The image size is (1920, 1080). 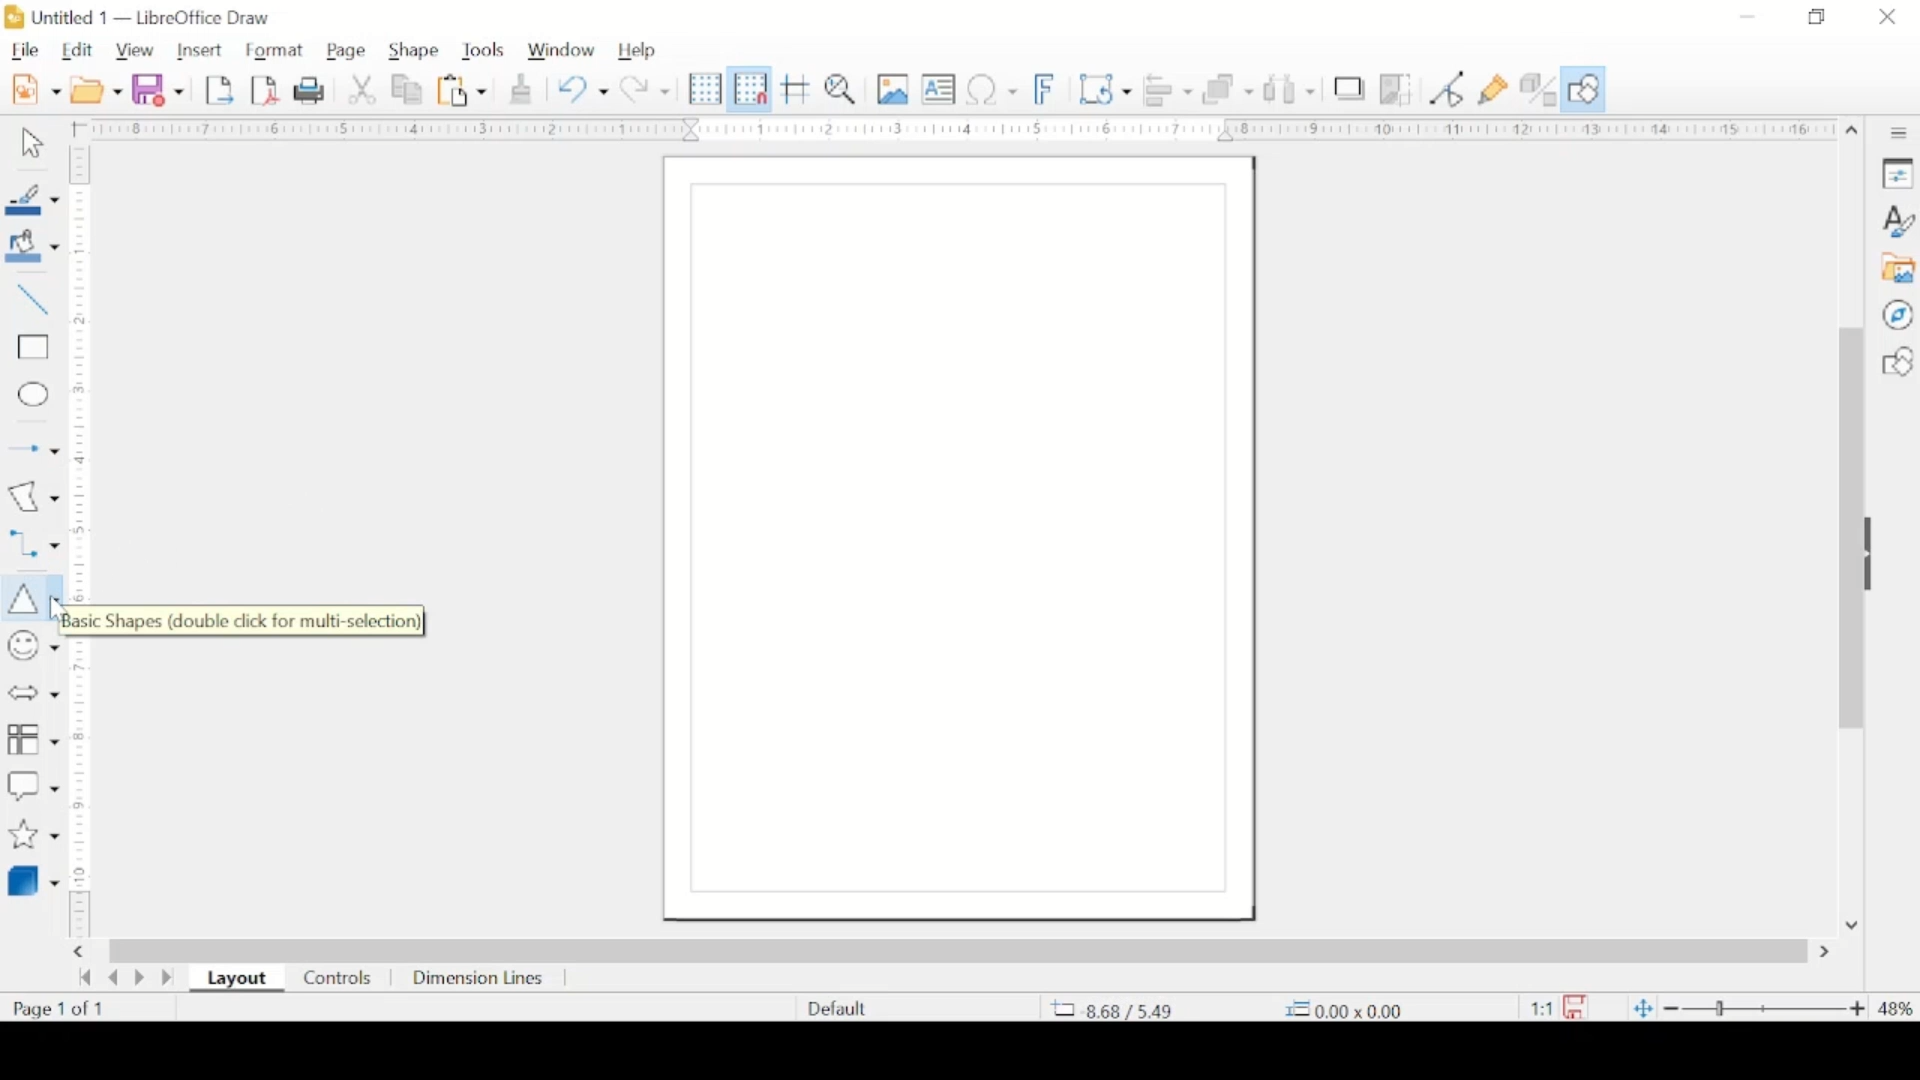 What do you see at coordinates (1586, 89) in the screenshot?
I see `show draw functions` at bounding box center [1586, 89].